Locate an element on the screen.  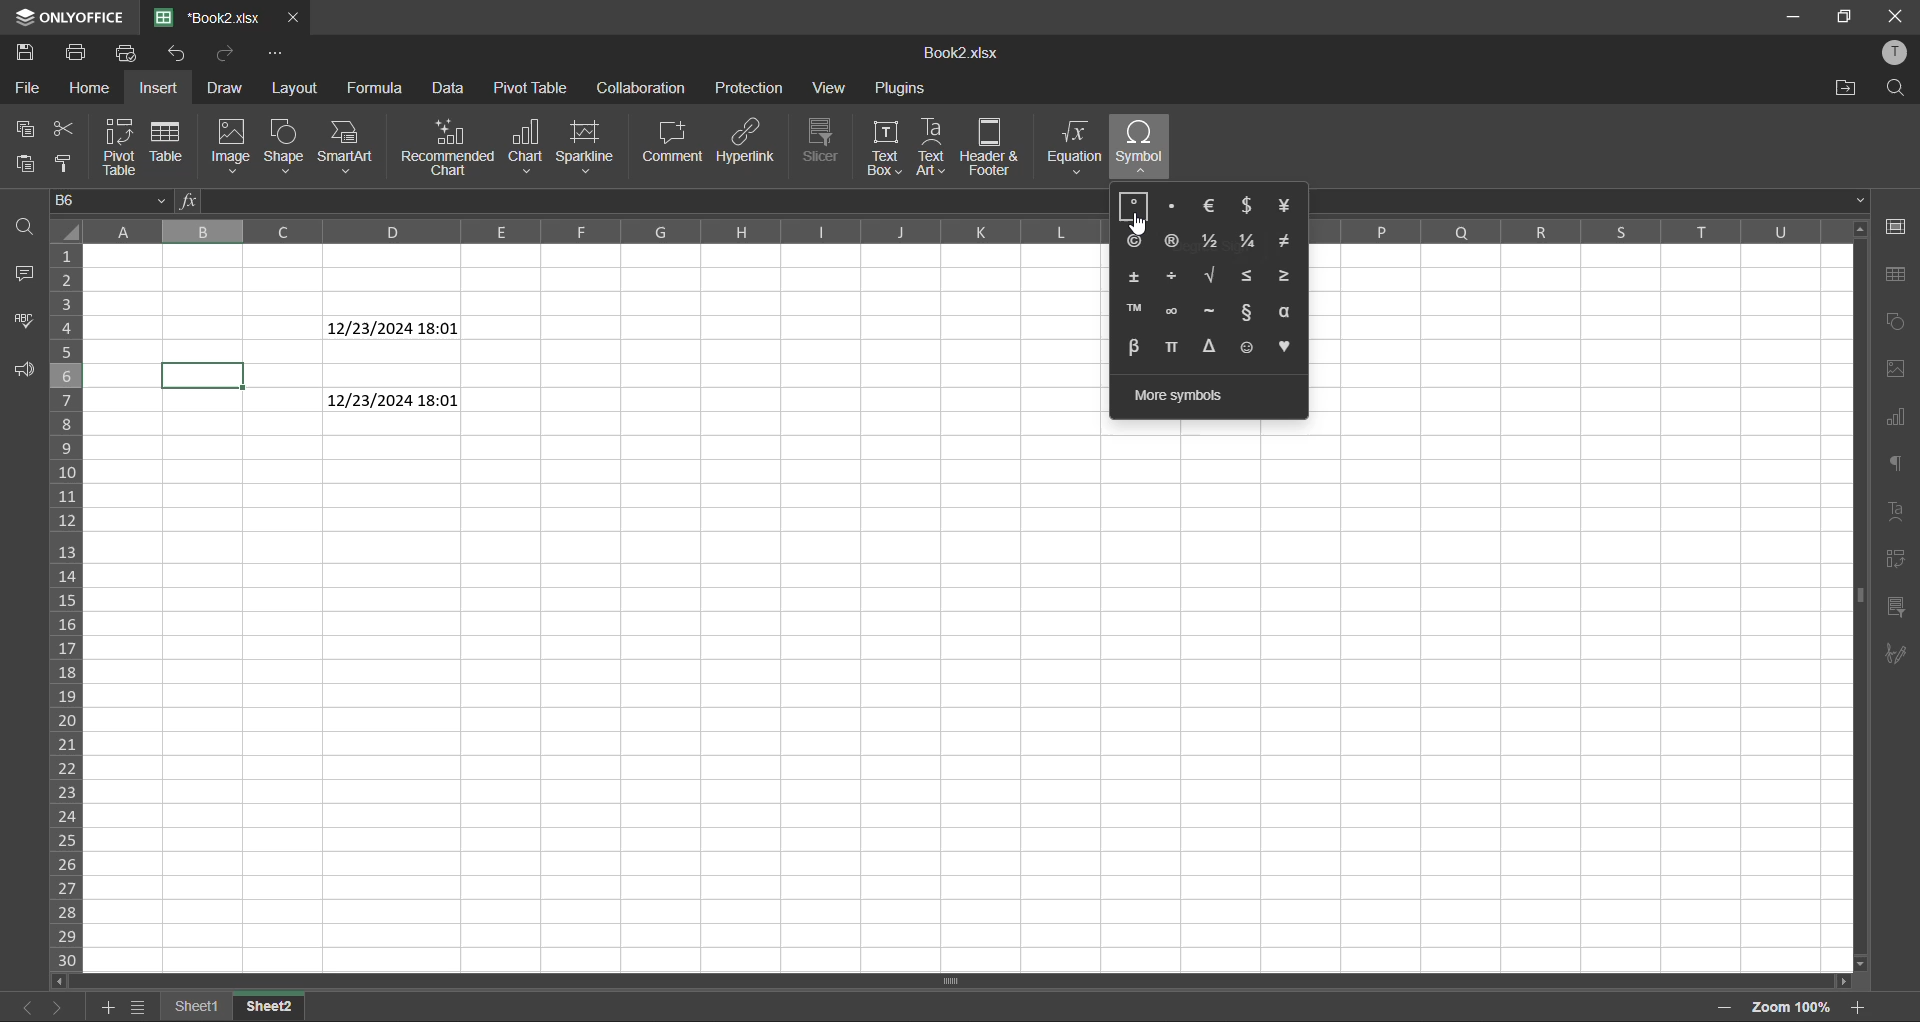
paste is located at coordinates (28, 164).